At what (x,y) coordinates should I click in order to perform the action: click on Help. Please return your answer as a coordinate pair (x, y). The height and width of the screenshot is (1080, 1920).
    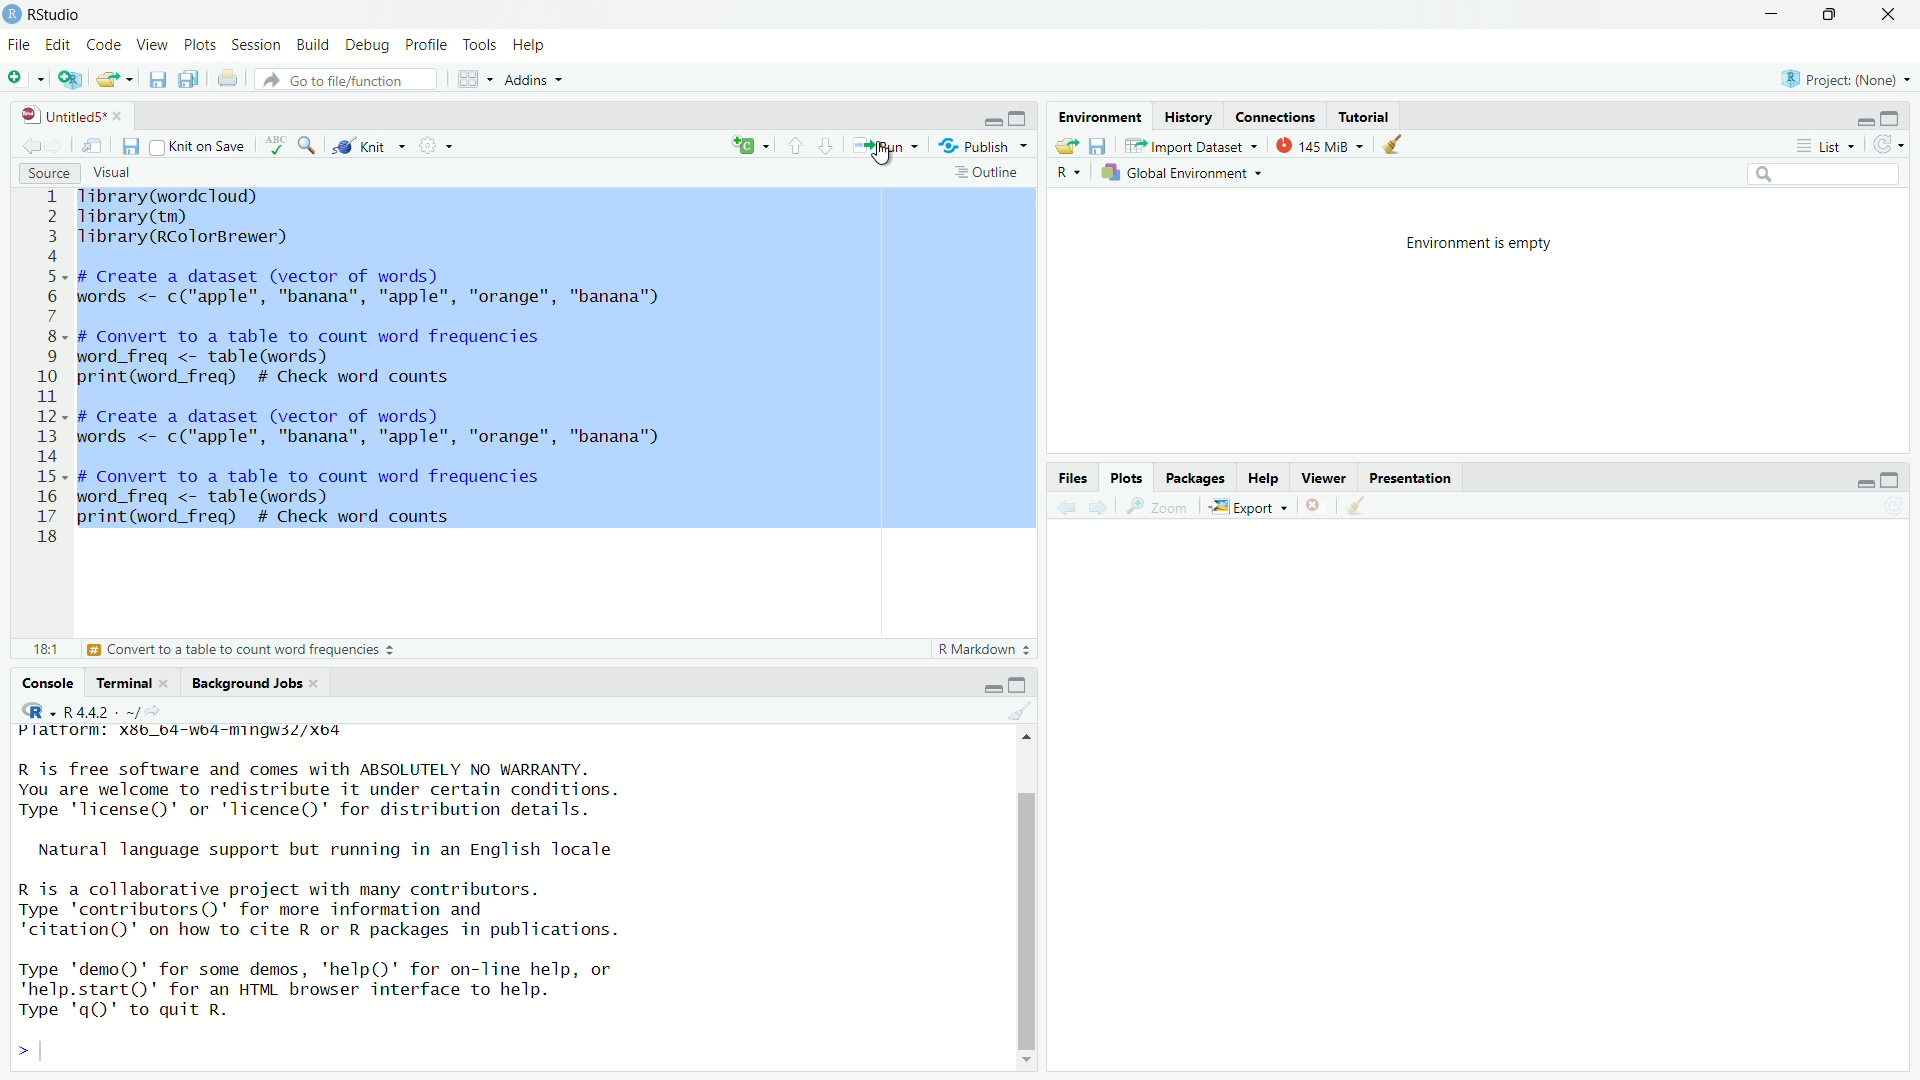
    Looking at the image, I should click on (1264, 477).